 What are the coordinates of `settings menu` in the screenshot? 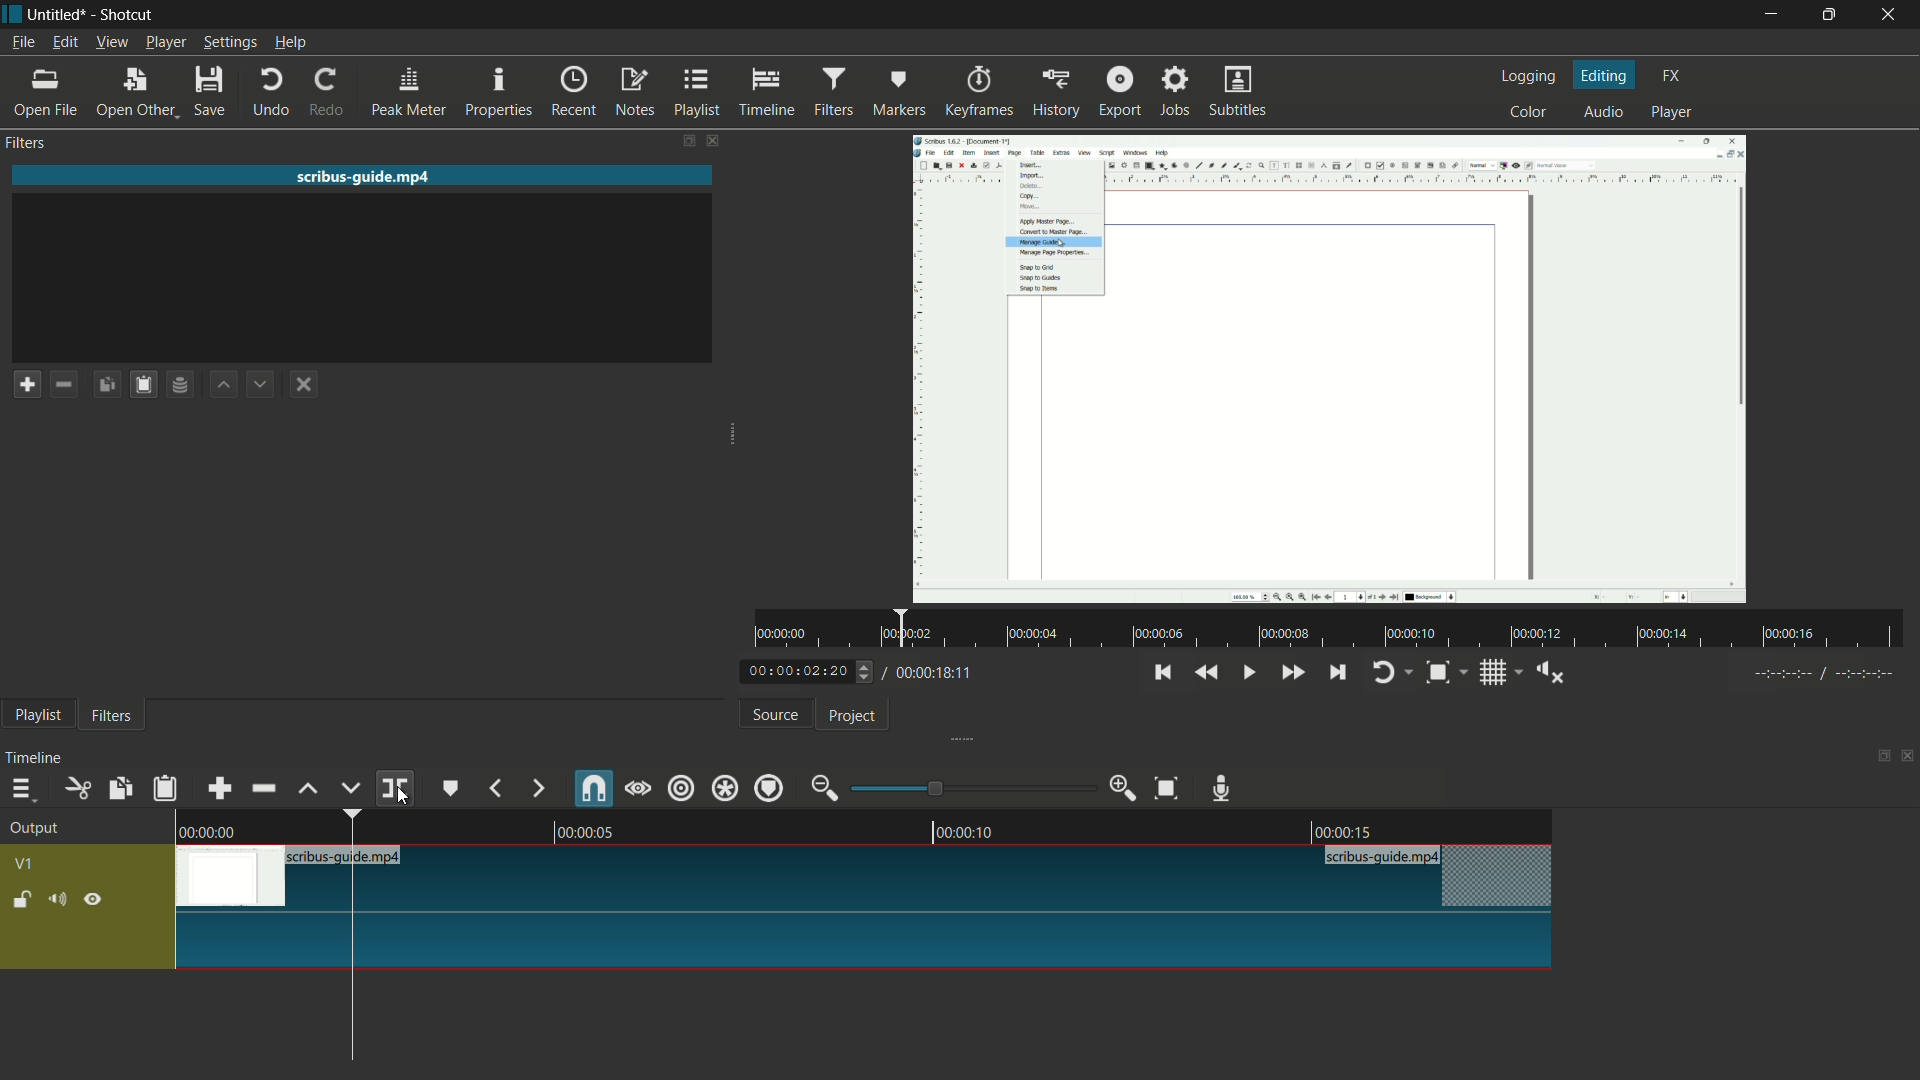 It's located at (227, 42).